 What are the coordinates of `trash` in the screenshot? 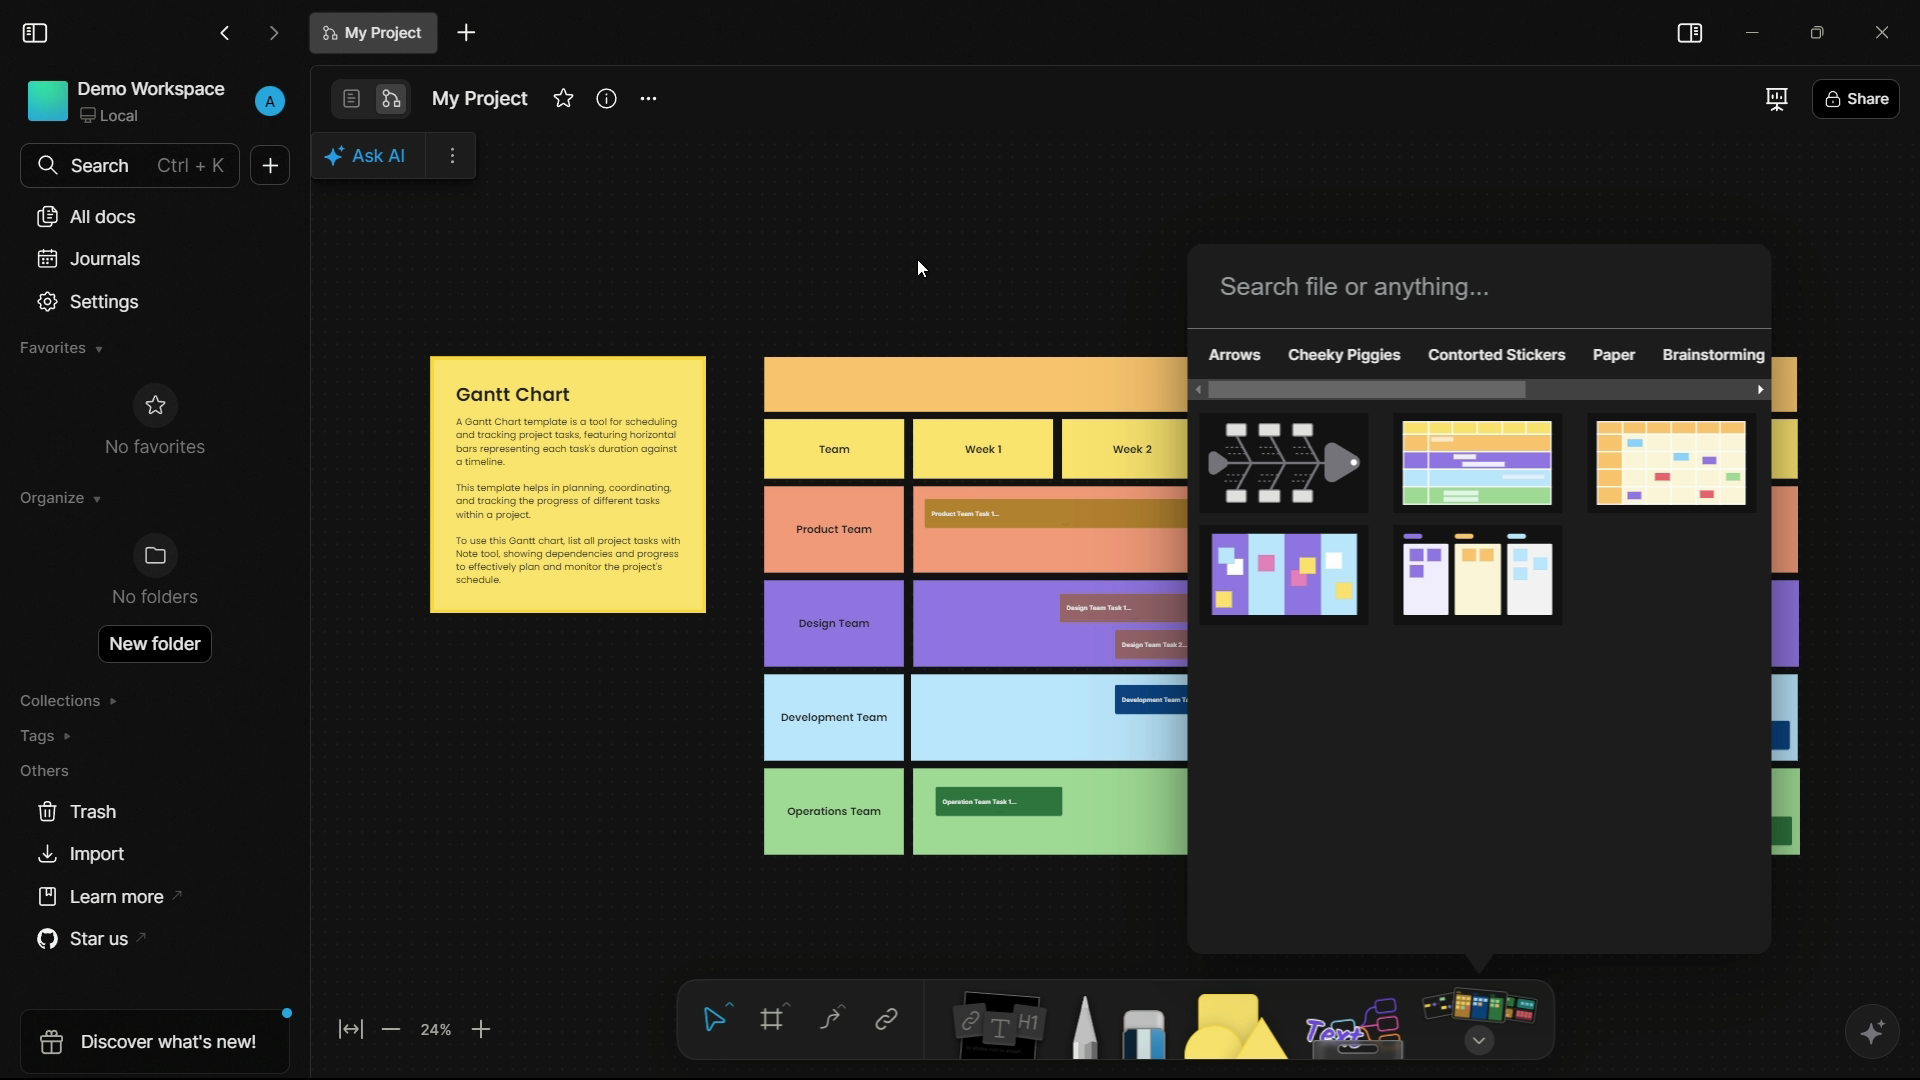 It's located at (77, 813).